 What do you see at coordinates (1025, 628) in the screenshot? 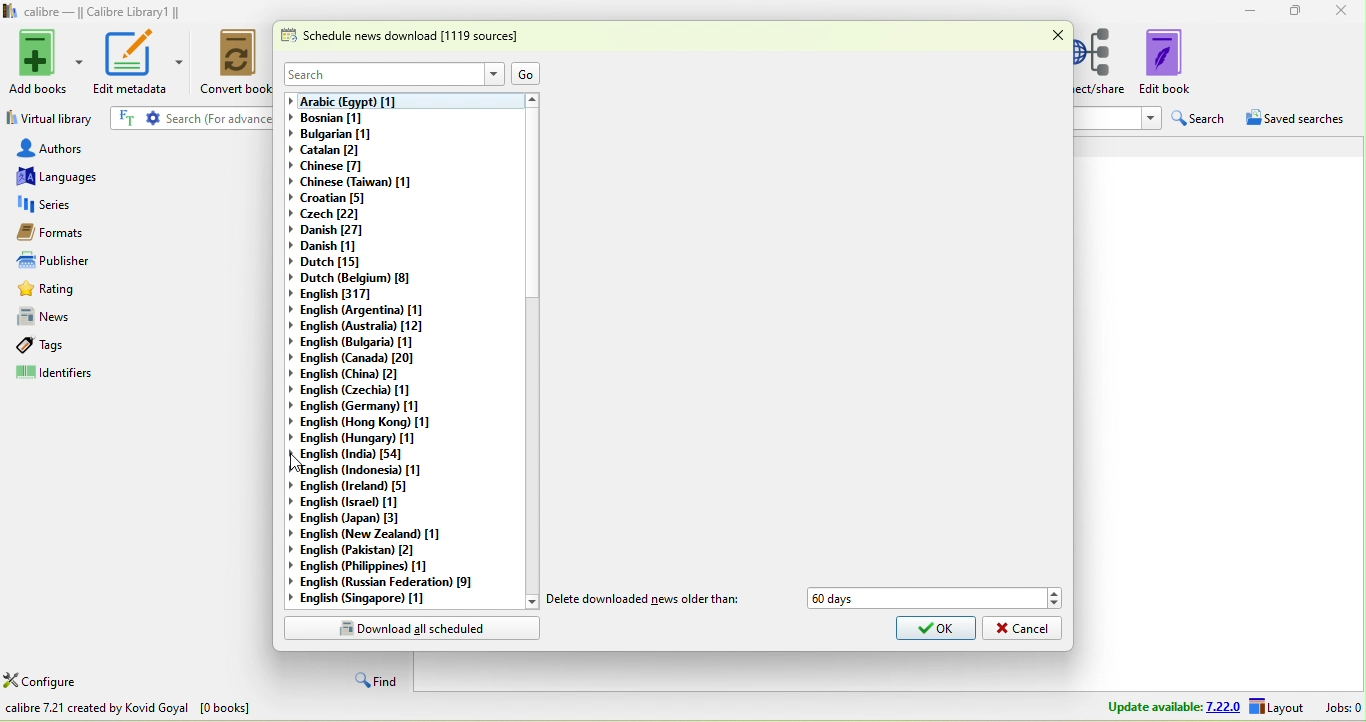
I see `cancel` at bounding box center [1025, 628].